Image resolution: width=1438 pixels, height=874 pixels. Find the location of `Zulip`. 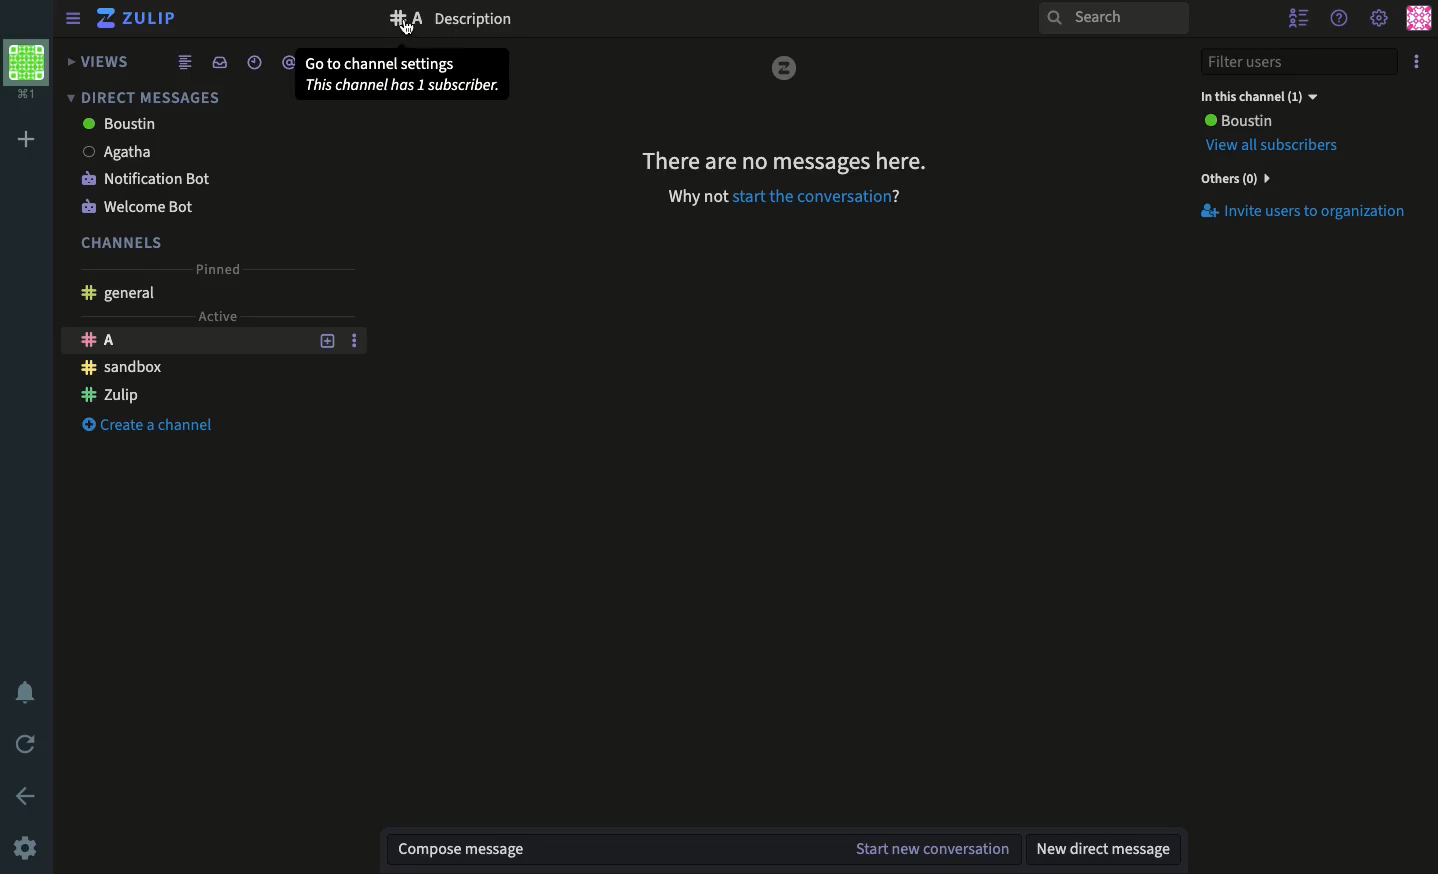

Zulip is located at coordinates (140, 20).